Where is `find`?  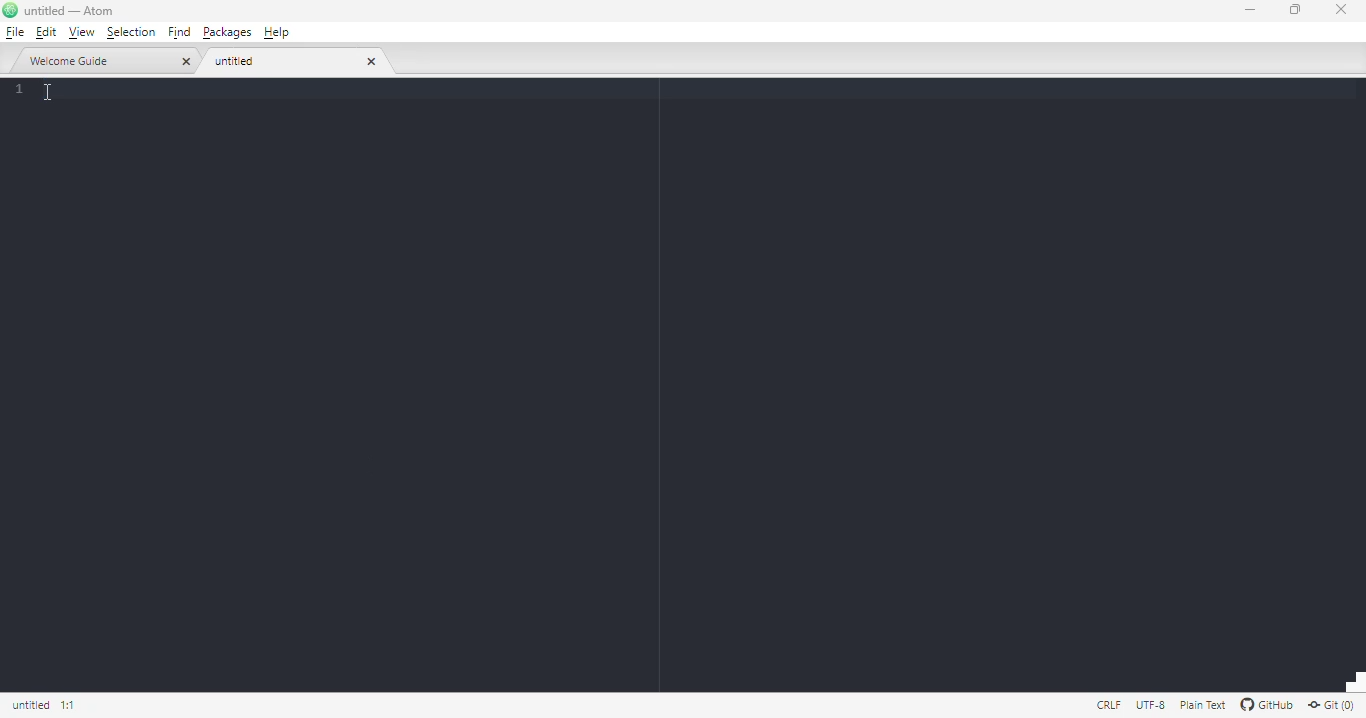 find is located at coordinates (179, 32).